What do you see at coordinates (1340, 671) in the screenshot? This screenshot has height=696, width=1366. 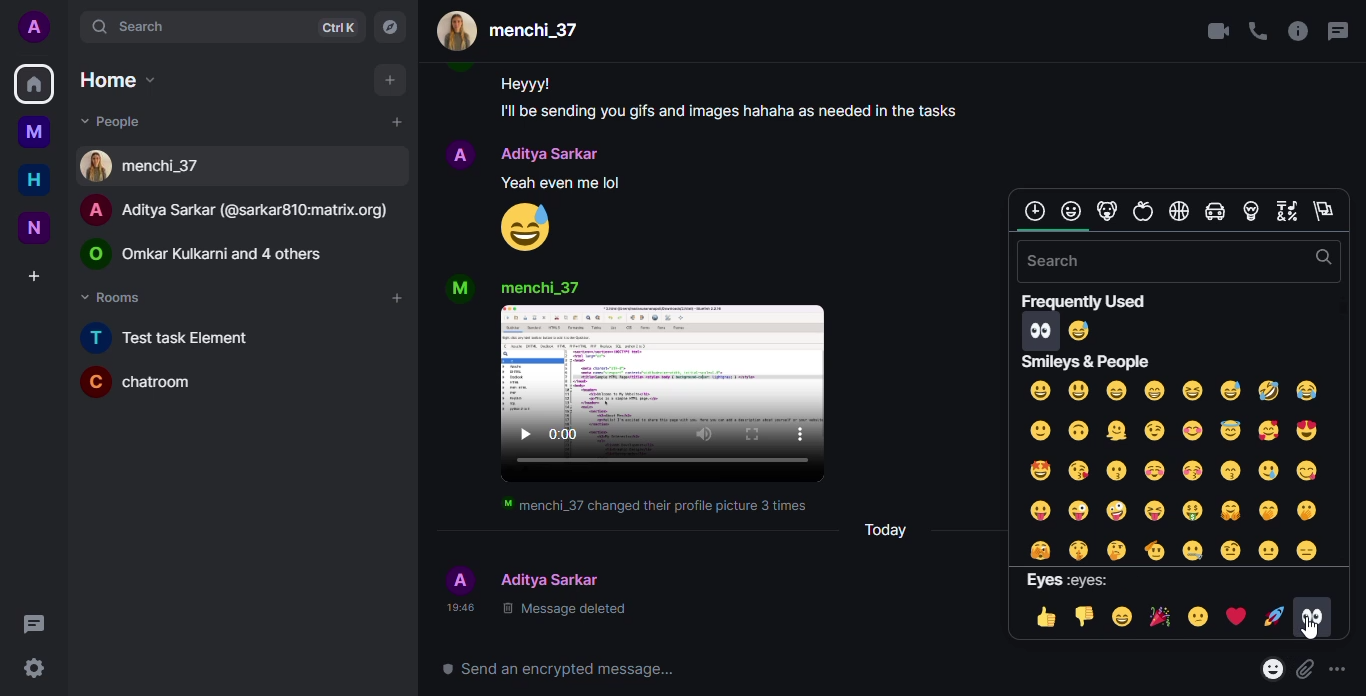 I see `more` at bounding box center [1340, 671].